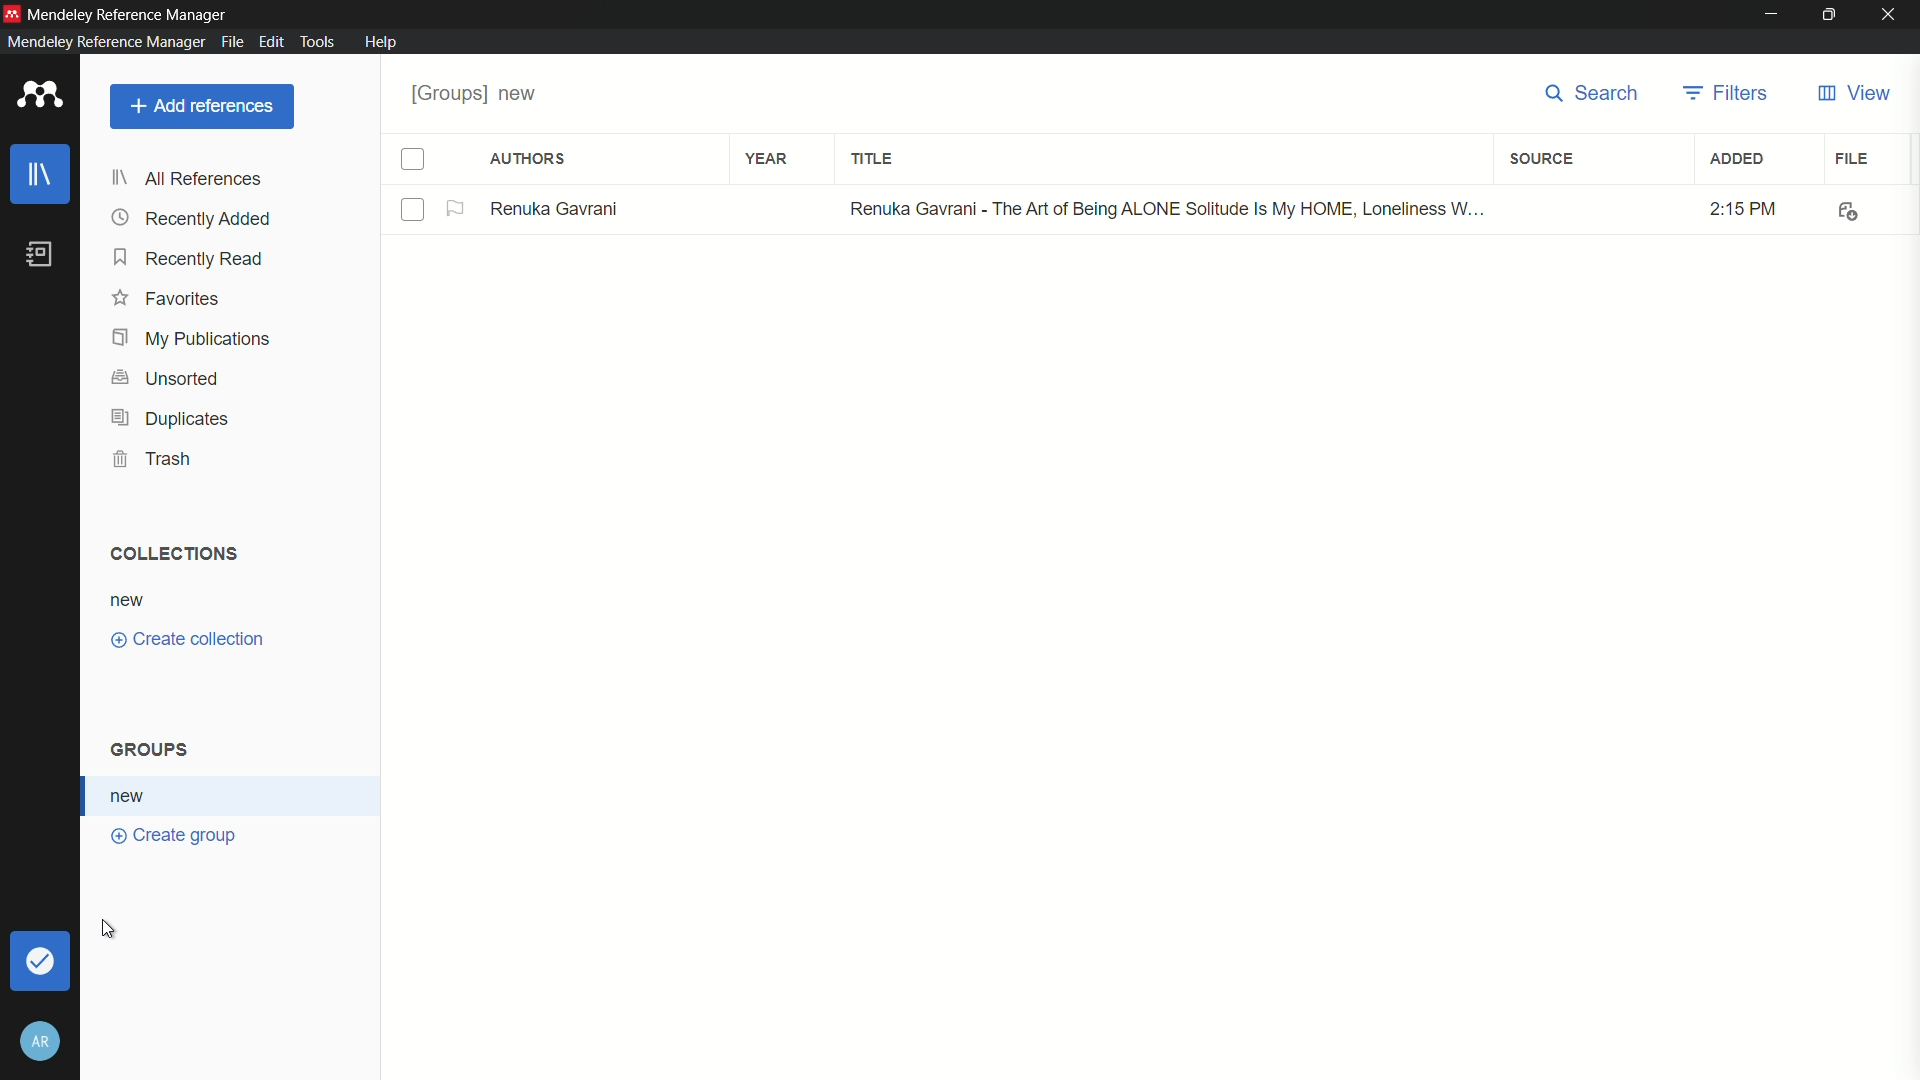  What do you see at coordinates (133, 600) in the screenshot?
I see `new` at bounding box center [133, 600].